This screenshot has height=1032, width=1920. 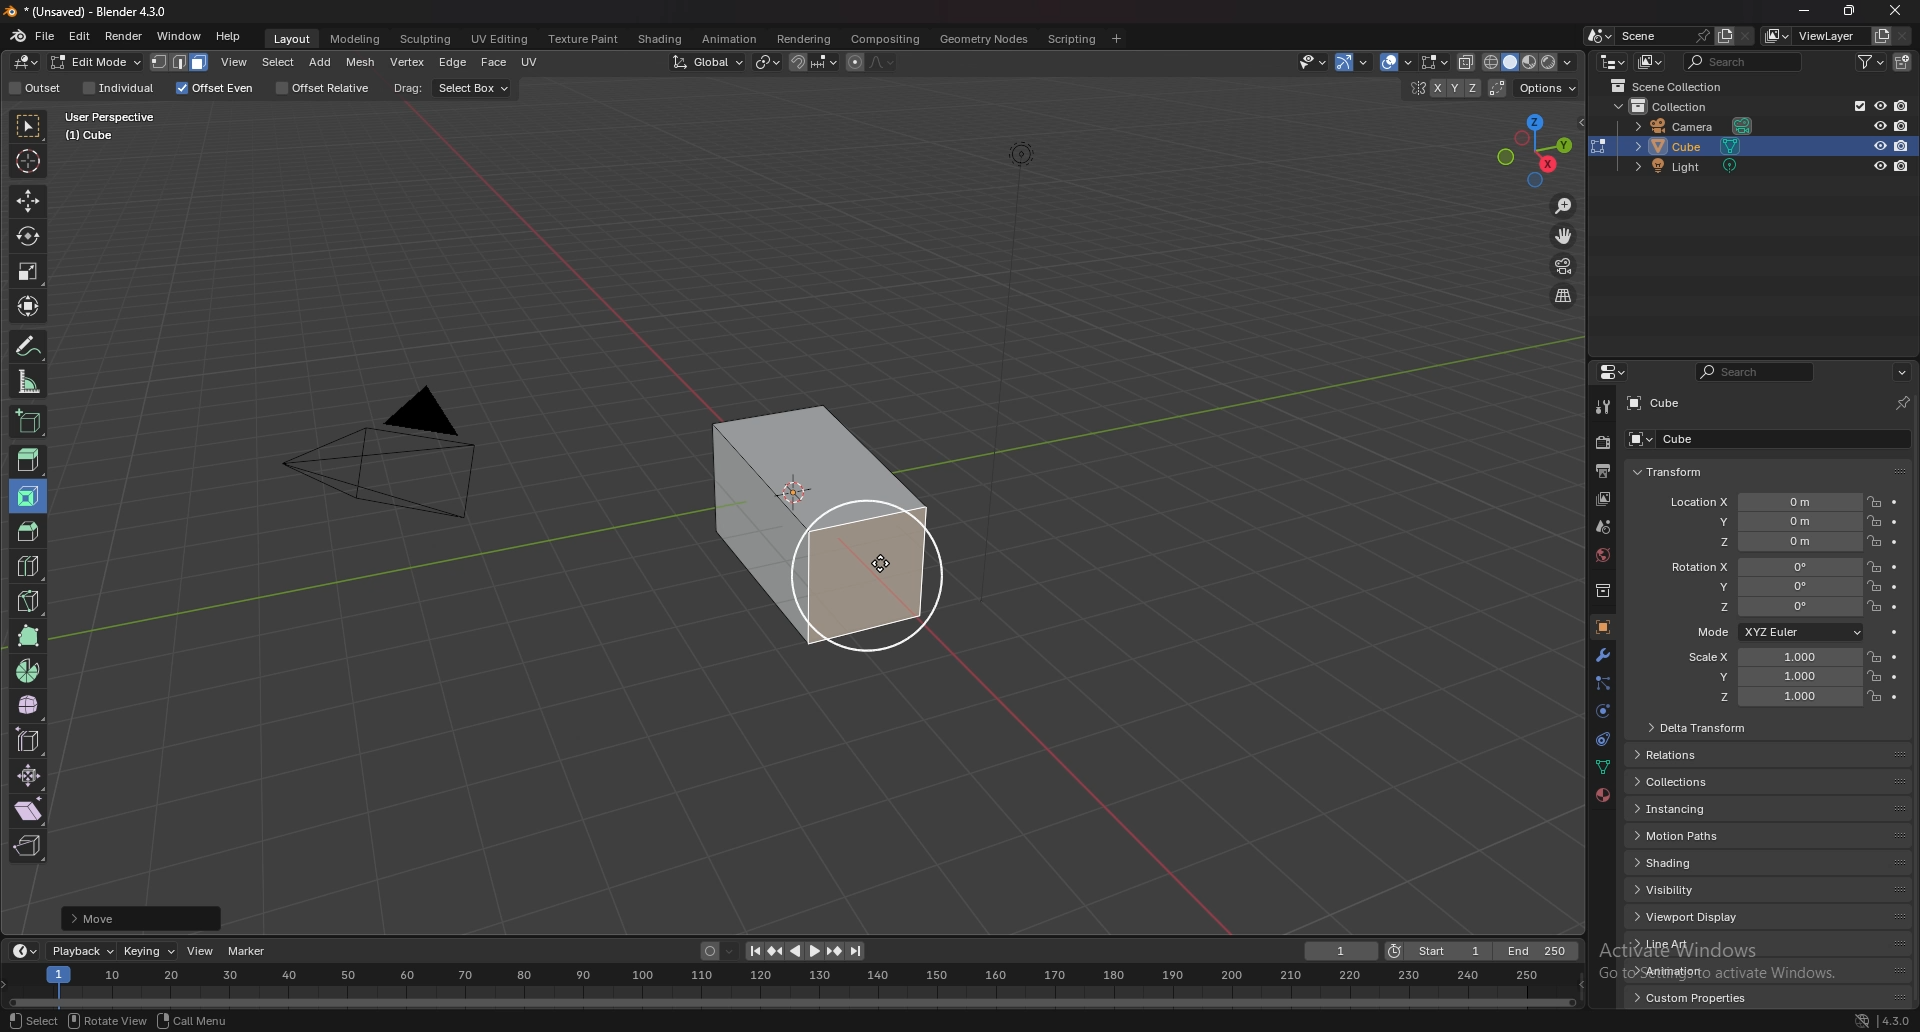 What do you see at coordinates (1651, 61) in the screenshot?
I see `display mode` at bounding box center [1651, 61].